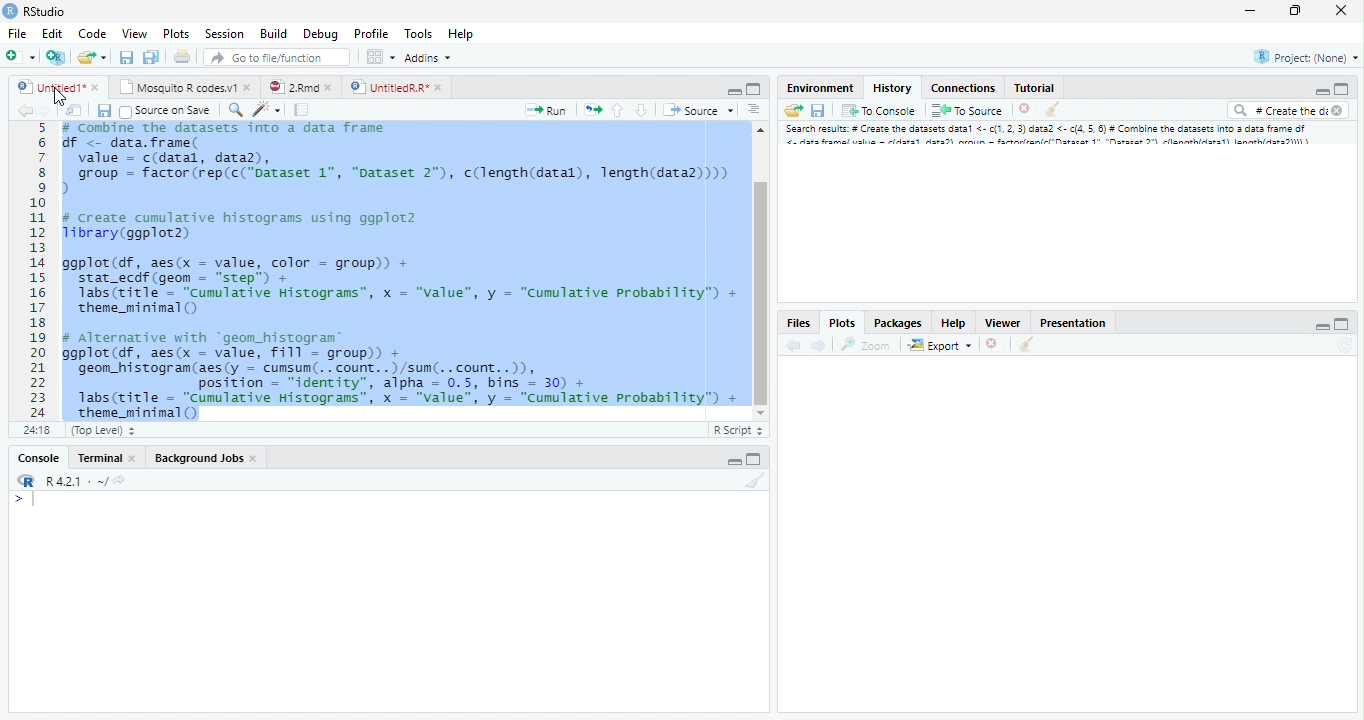  Describe the element at coordinates (133, 35) in the screenshot. I see `View` at that location.